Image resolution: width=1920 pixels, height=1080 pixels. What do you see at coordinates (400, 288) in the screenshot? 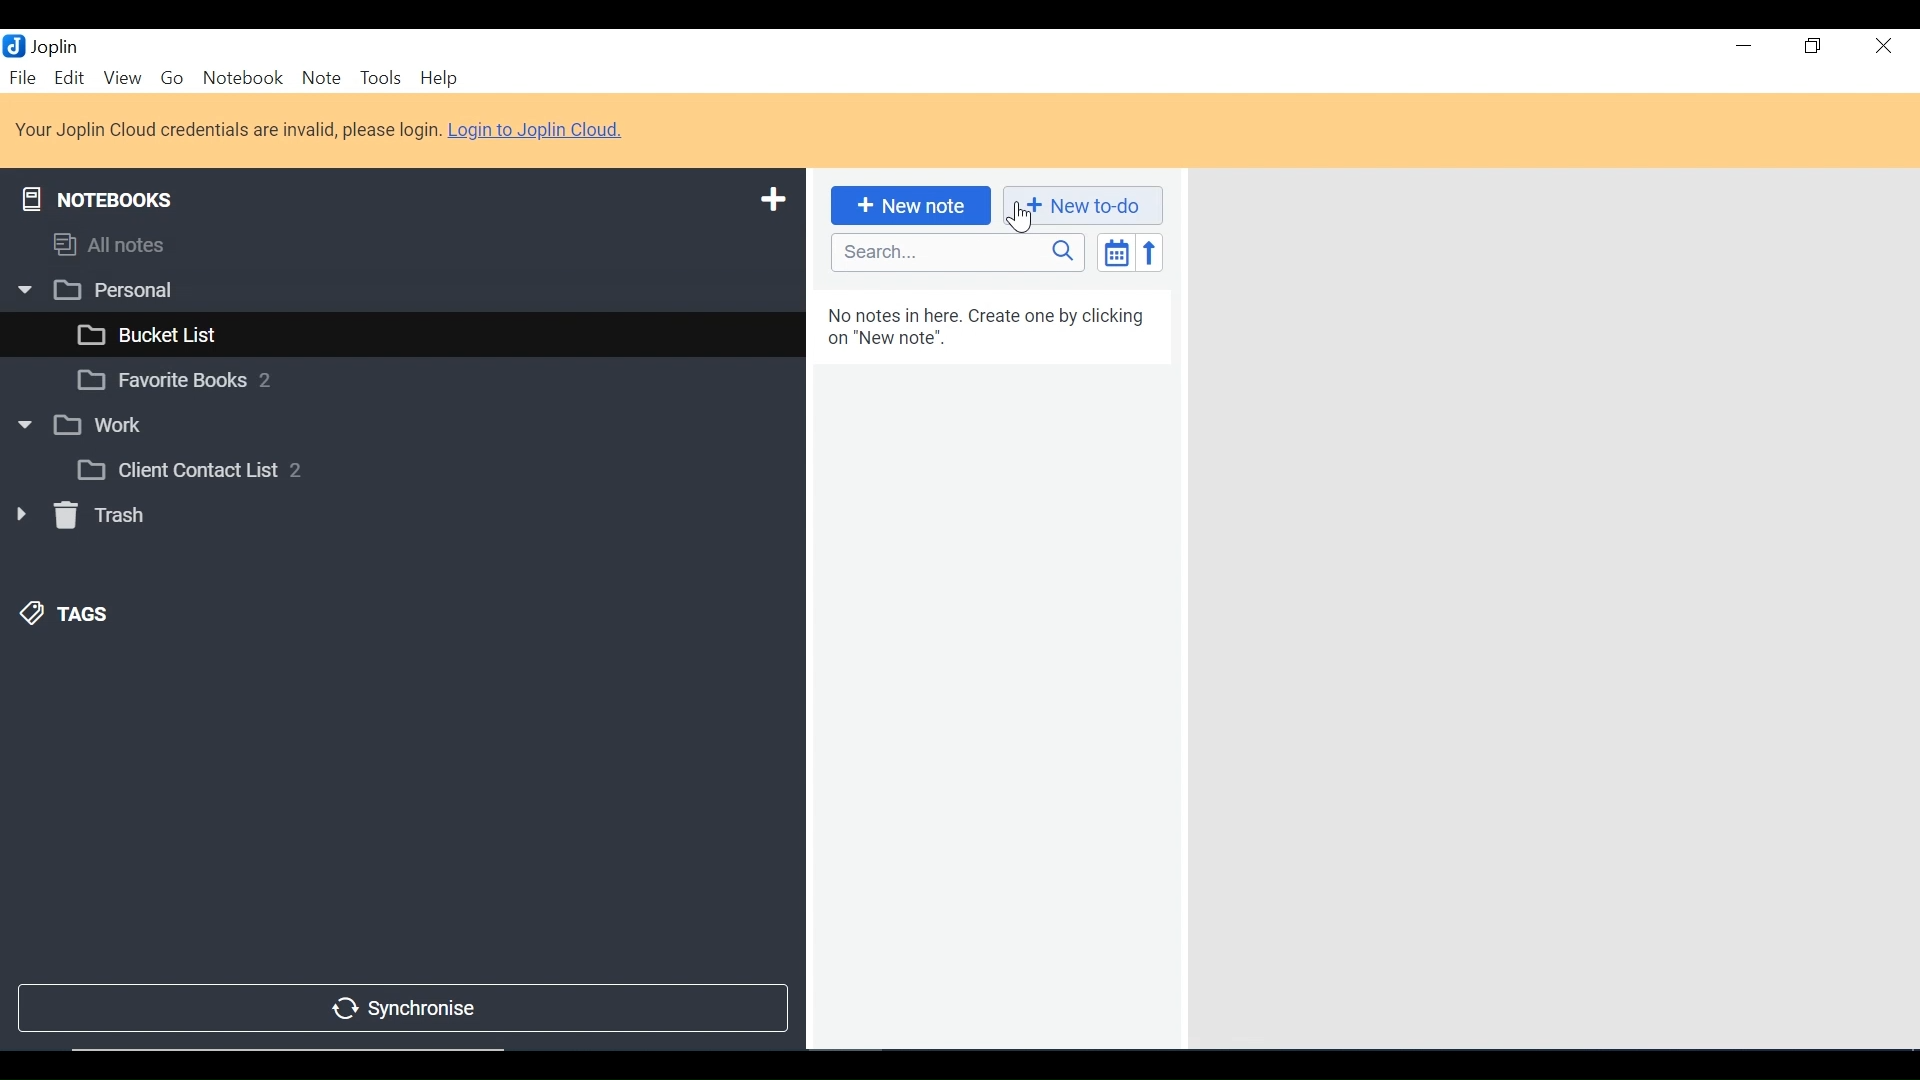
I see `Notebook` at bounding box center [400, 288].